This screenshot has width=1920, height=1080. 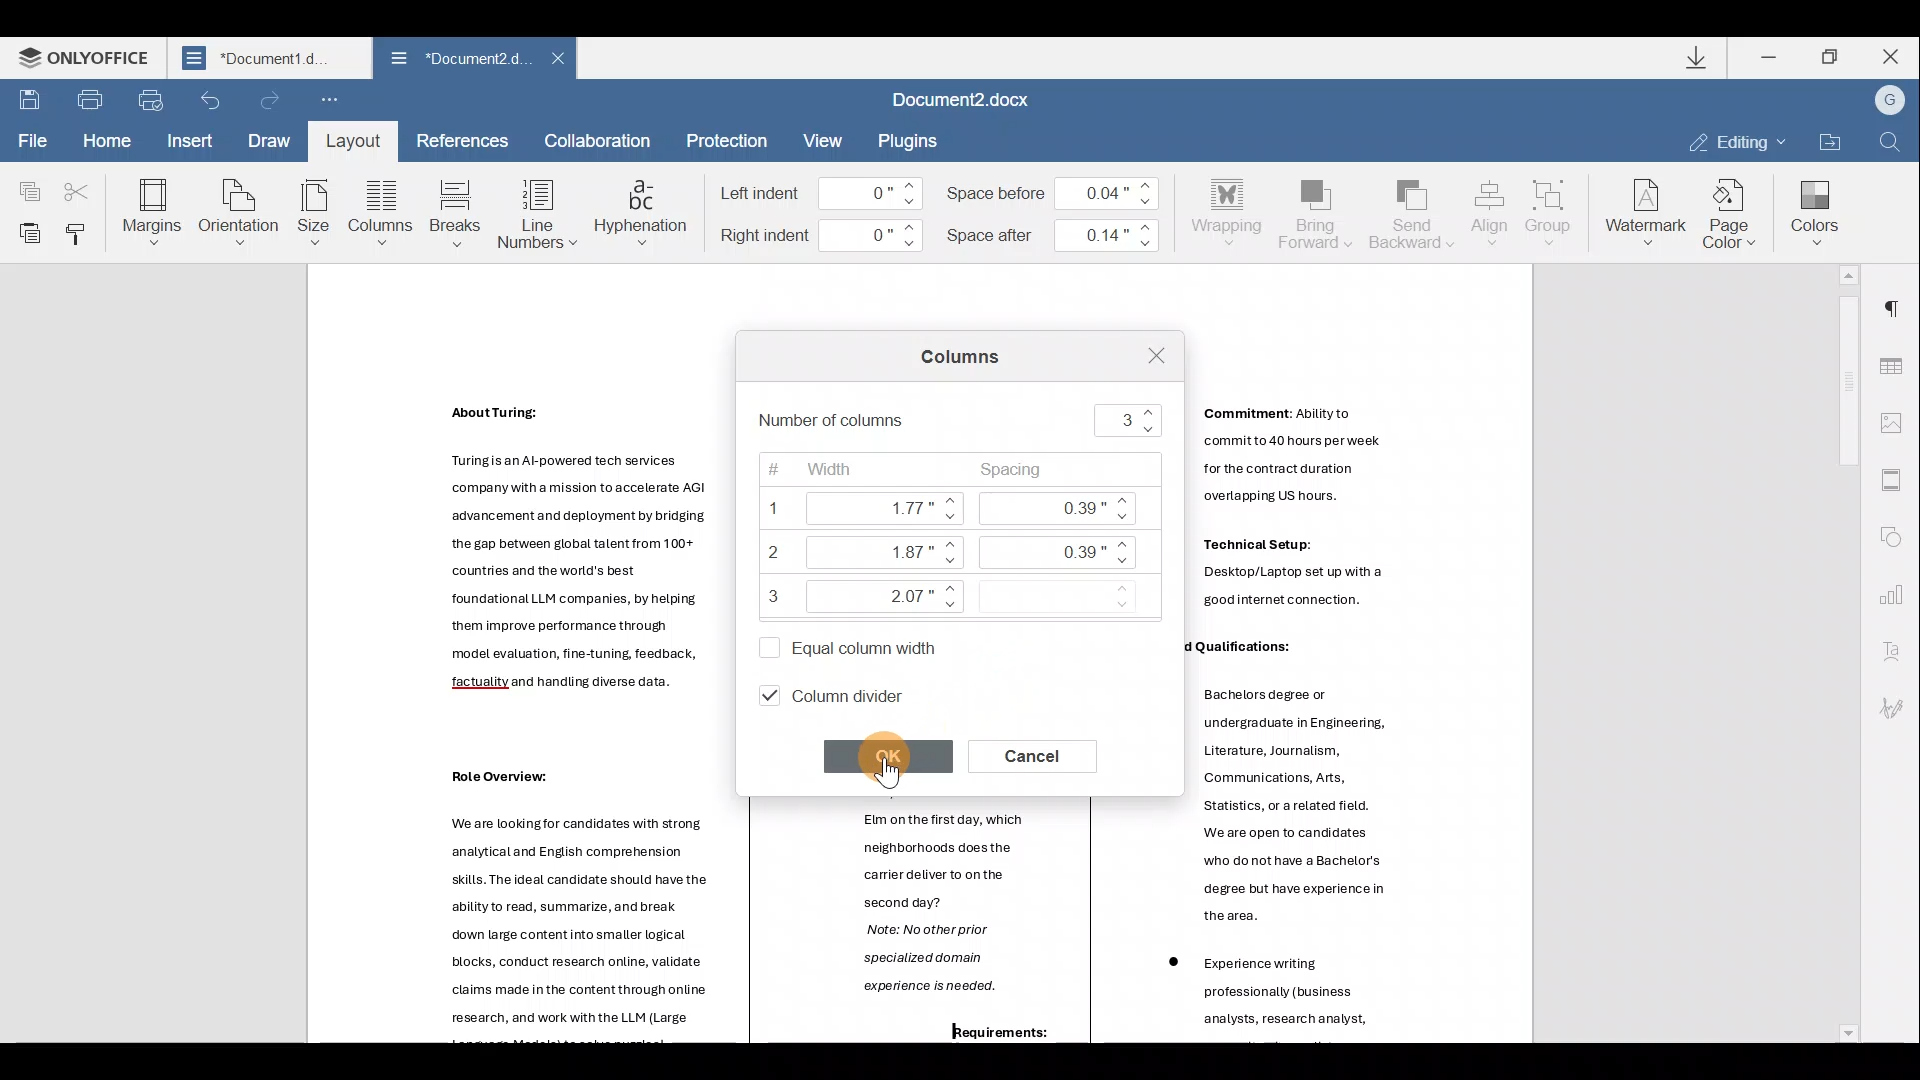 What do you see at coordinates (314, 214) in the screenshot?
I see `Size` at bounding box center [314, 214].